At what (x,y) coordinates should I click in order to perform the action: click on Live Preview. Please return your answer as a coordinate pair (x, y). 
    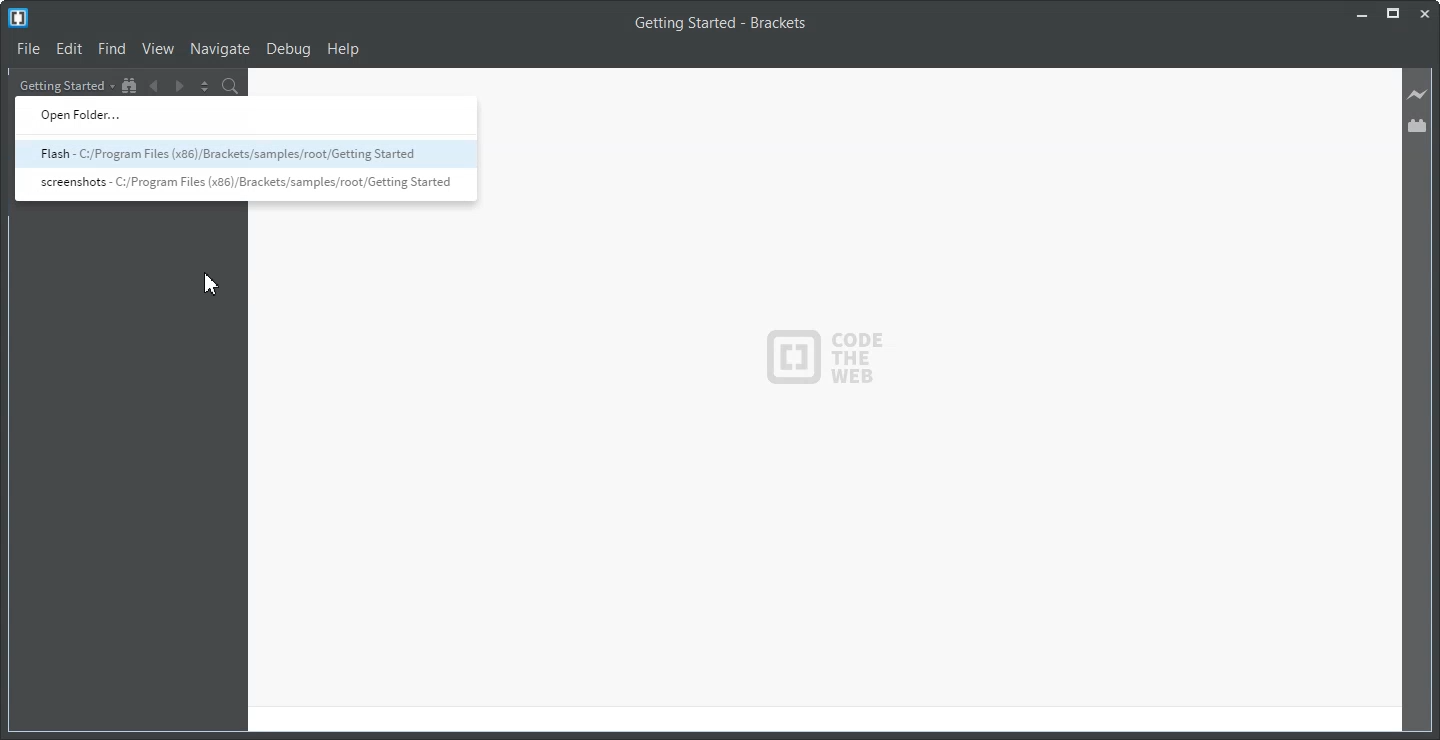
    Looking at the image, I should click on (1419, 95).